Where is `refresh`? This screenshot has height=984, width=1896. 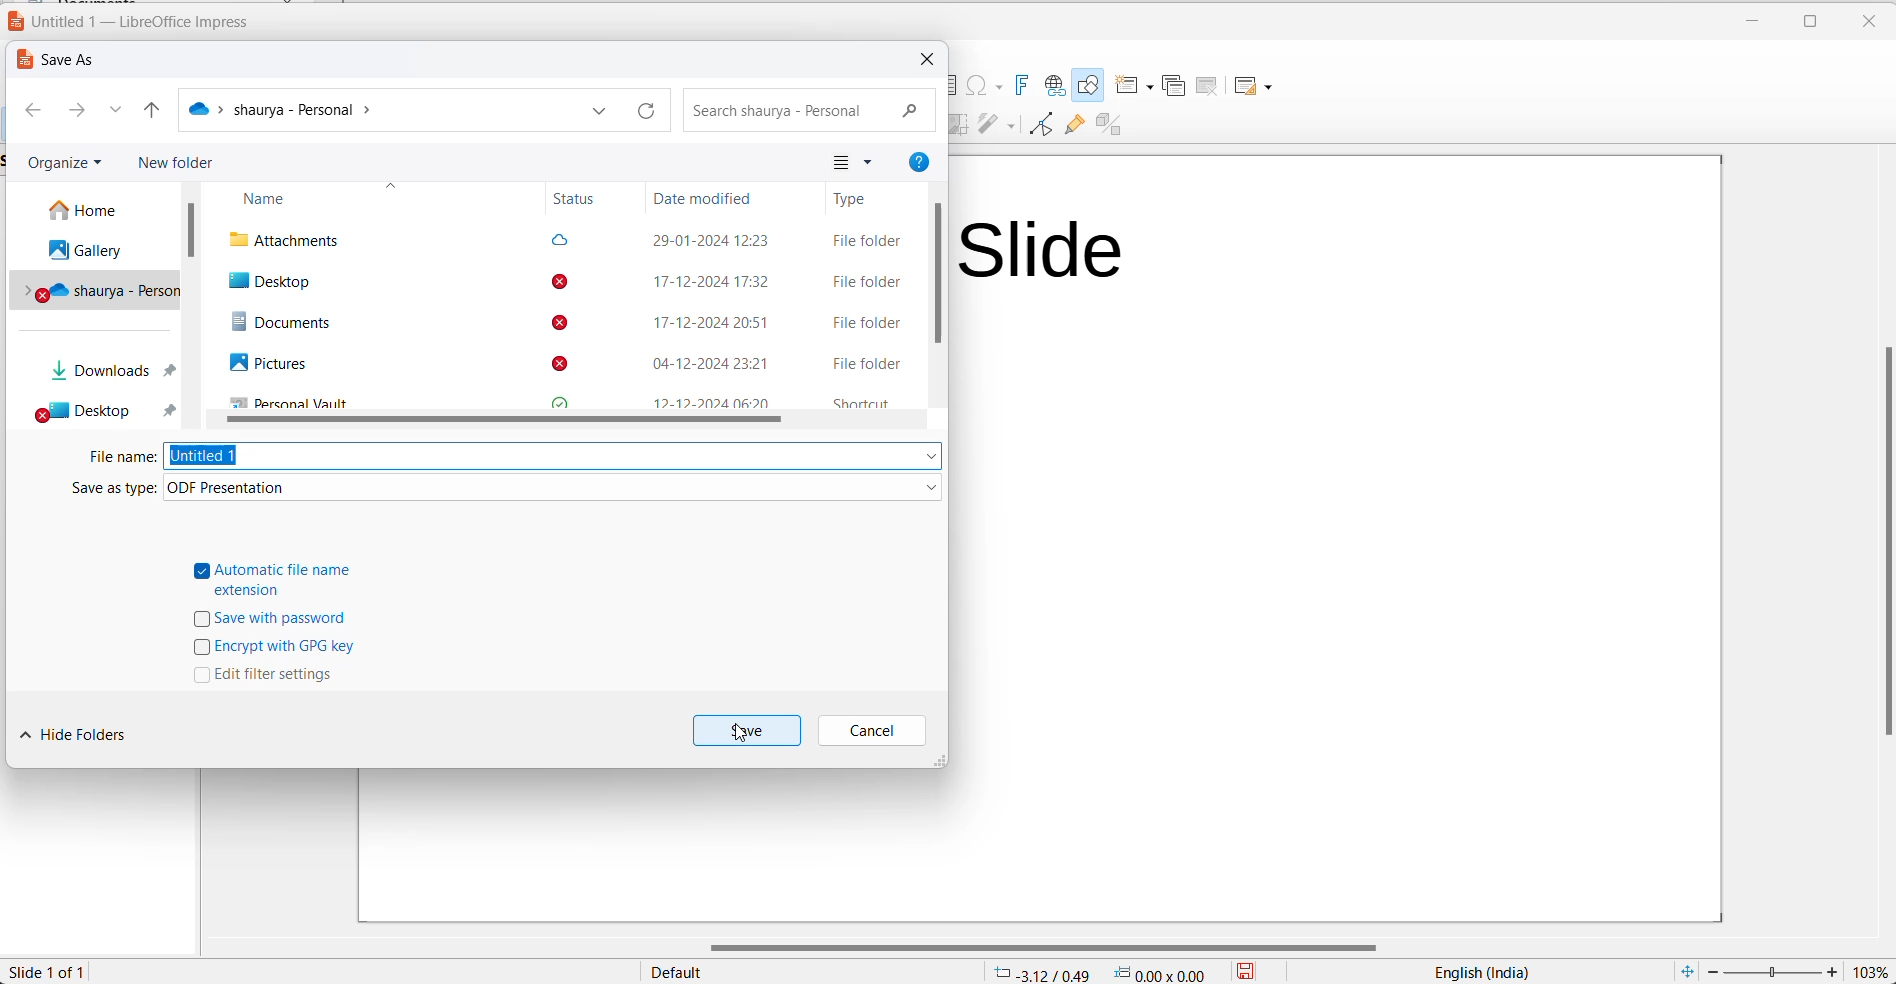
refresh is located at coordinates (649, 111).